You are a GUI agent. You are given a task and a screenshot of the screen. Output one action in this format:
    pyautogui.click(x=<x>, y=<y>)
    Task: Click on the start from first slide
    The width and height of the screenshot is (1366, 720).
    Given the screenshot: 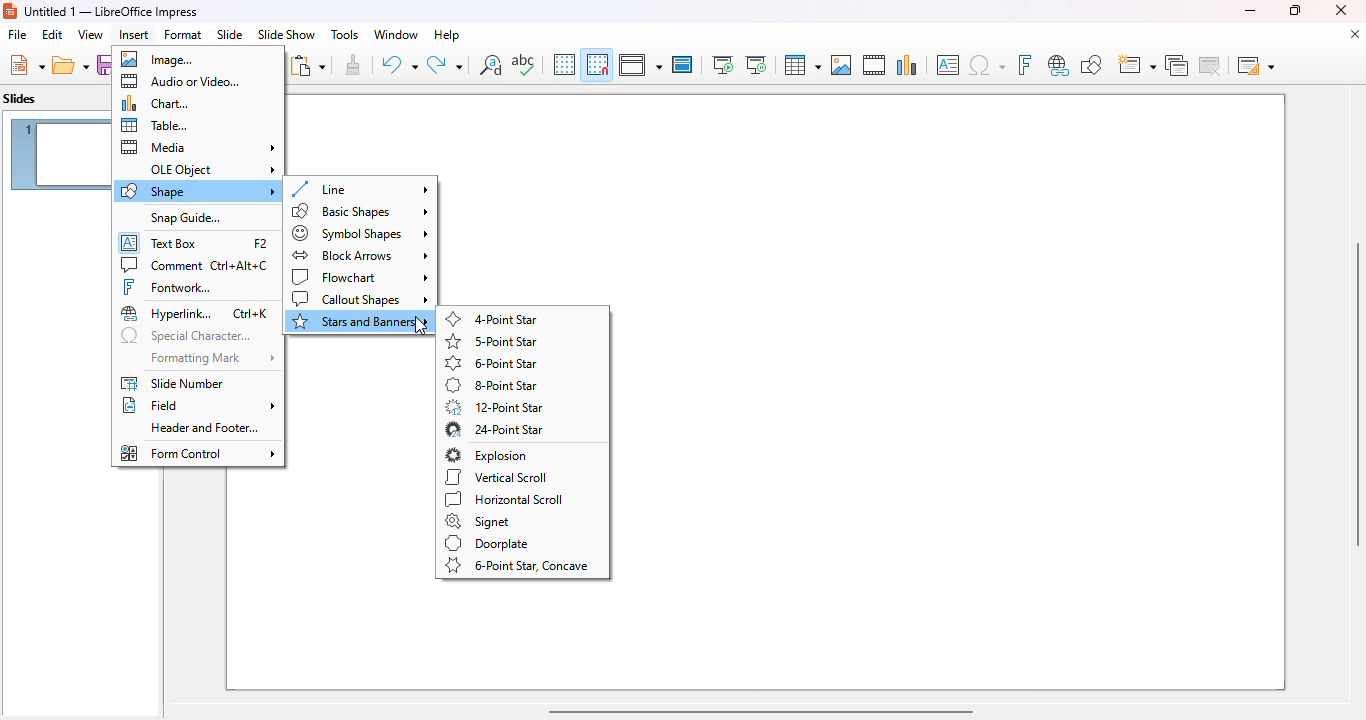 What is the action you would take?
    pyautogui.click(x=722, y=65)
    